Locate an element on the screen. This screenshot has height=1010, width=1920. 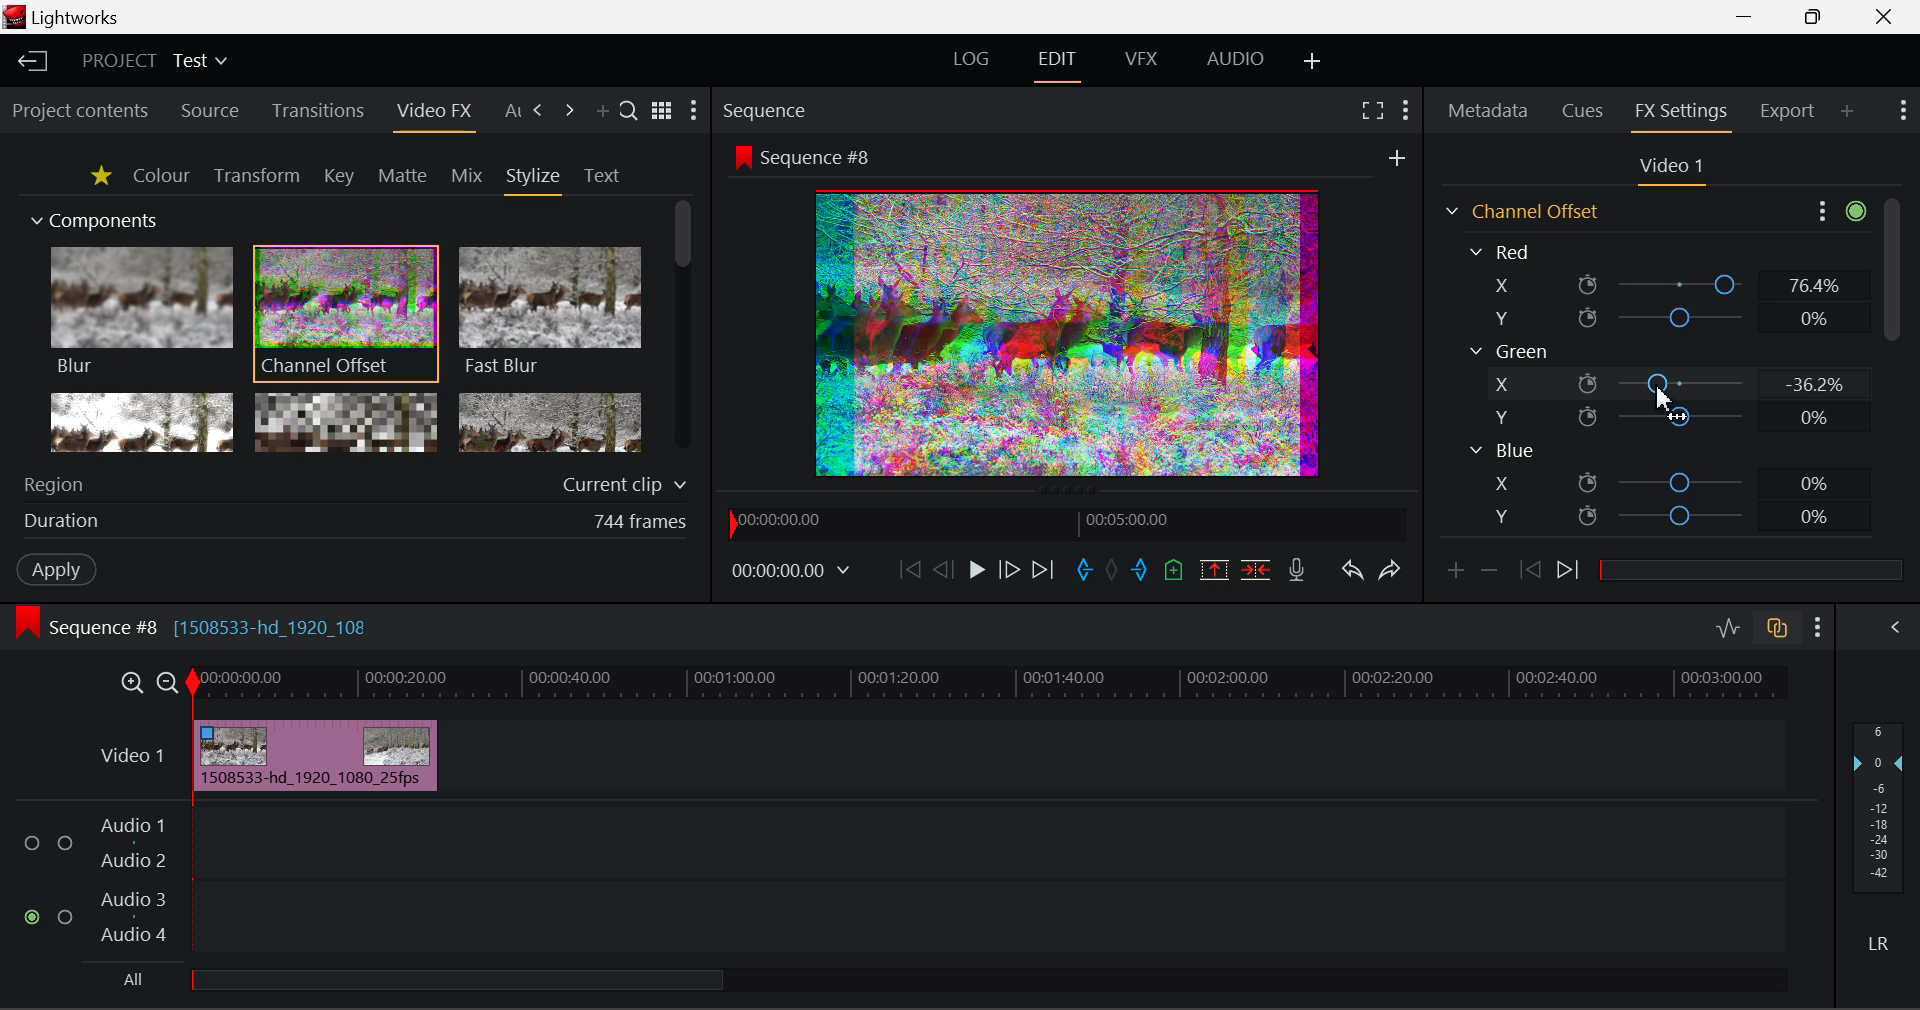
Frame Duration is located at coordinates (356, 523).